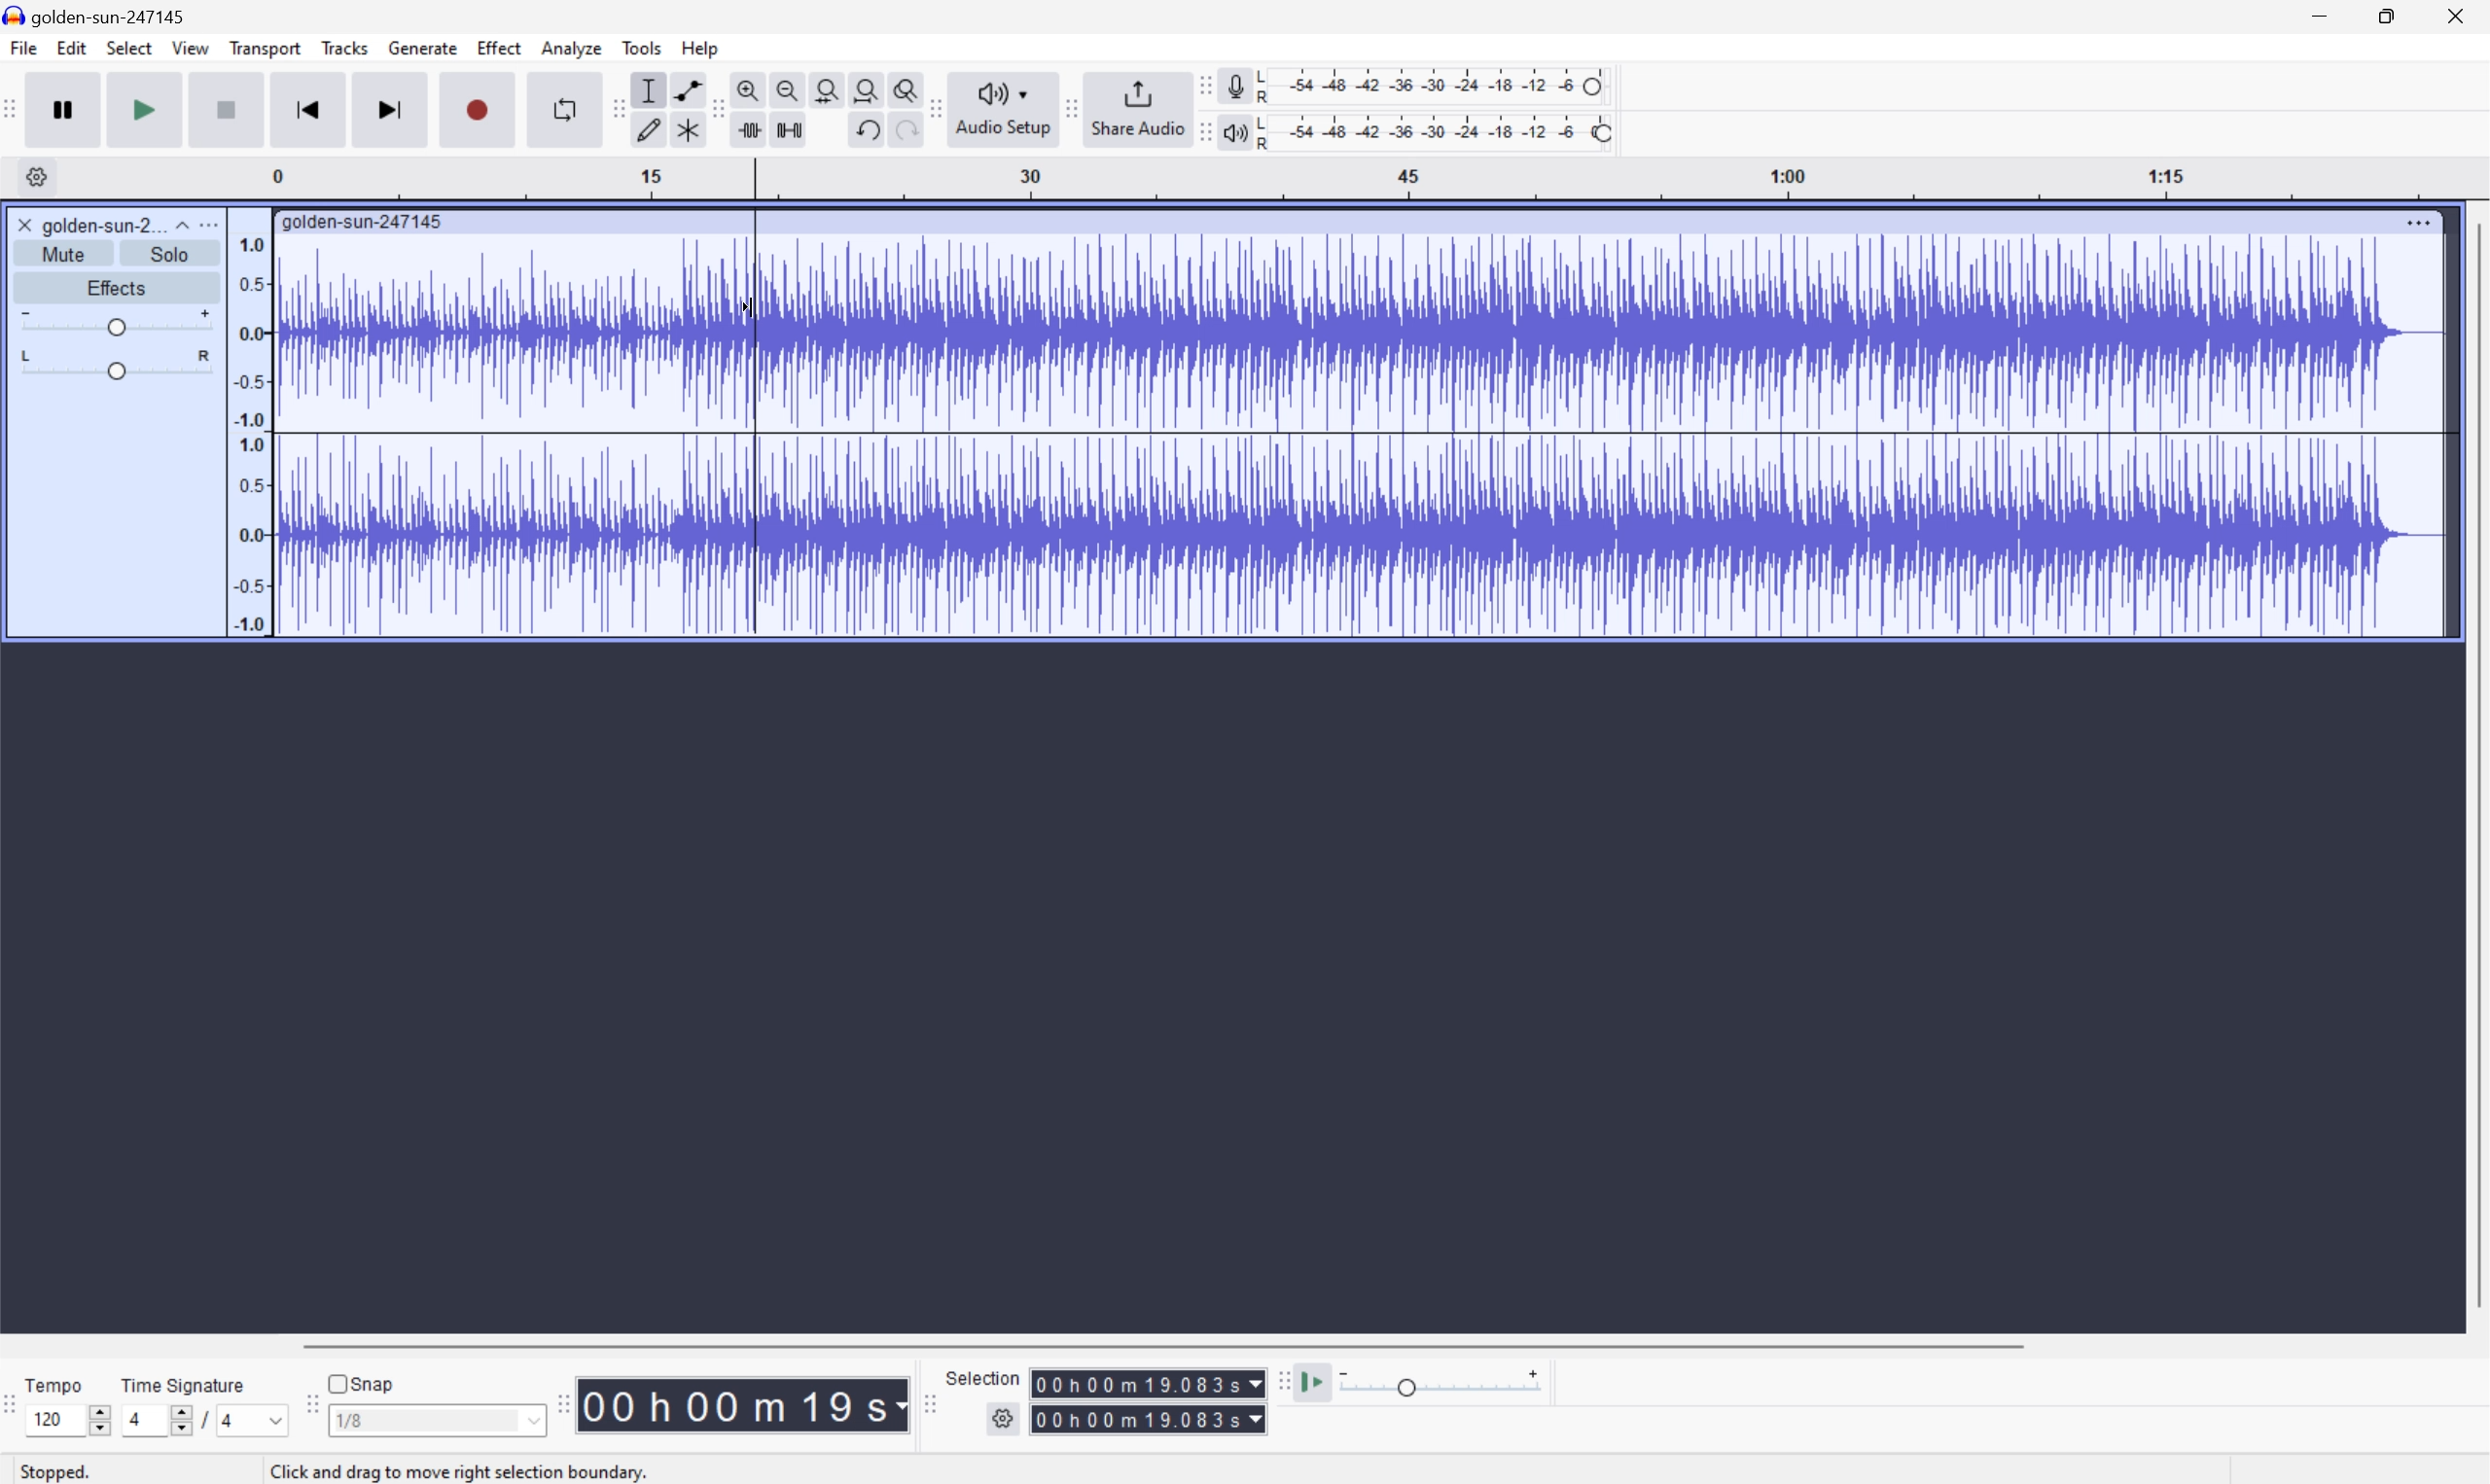  Describe the element at coordinates (229, 112) in the screenshot. I see `Stop` at that location.